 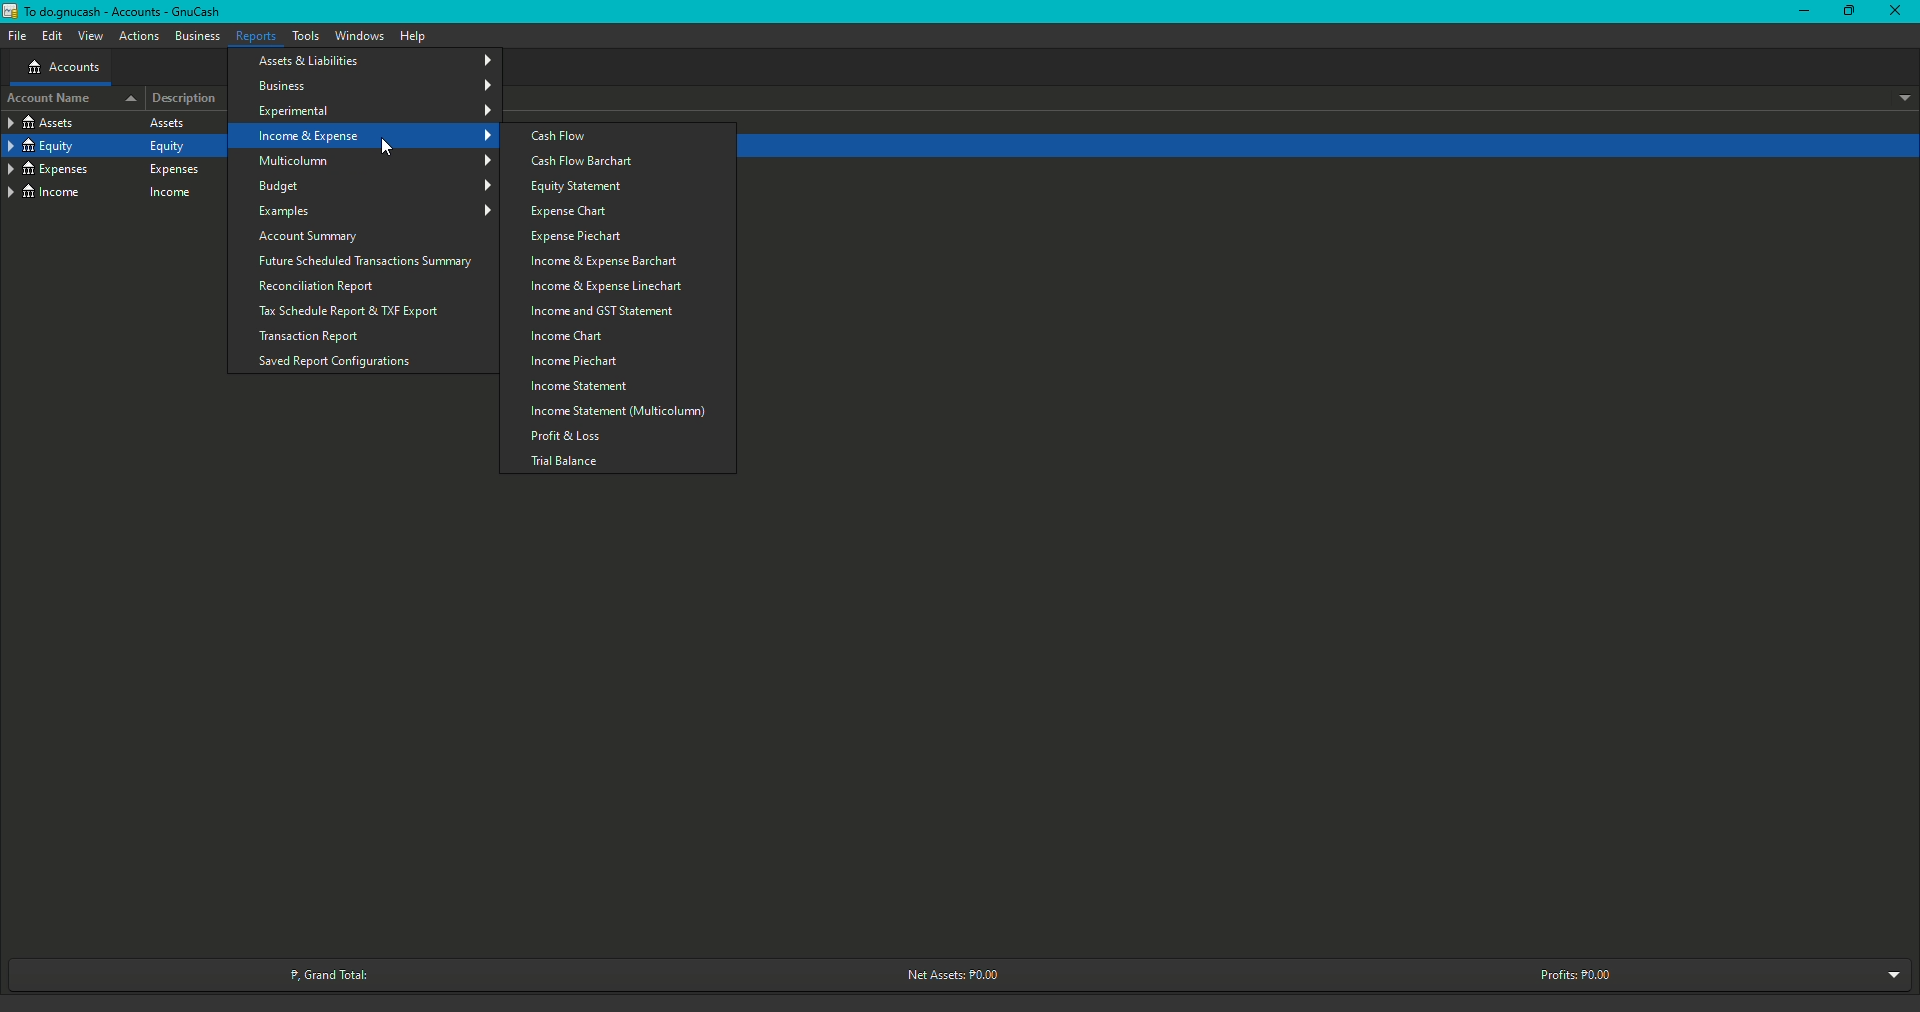 What do you see at coordinates (375, 137) in the screenshot?
I see `Income and Expenses` at bounding box center [375, 137].